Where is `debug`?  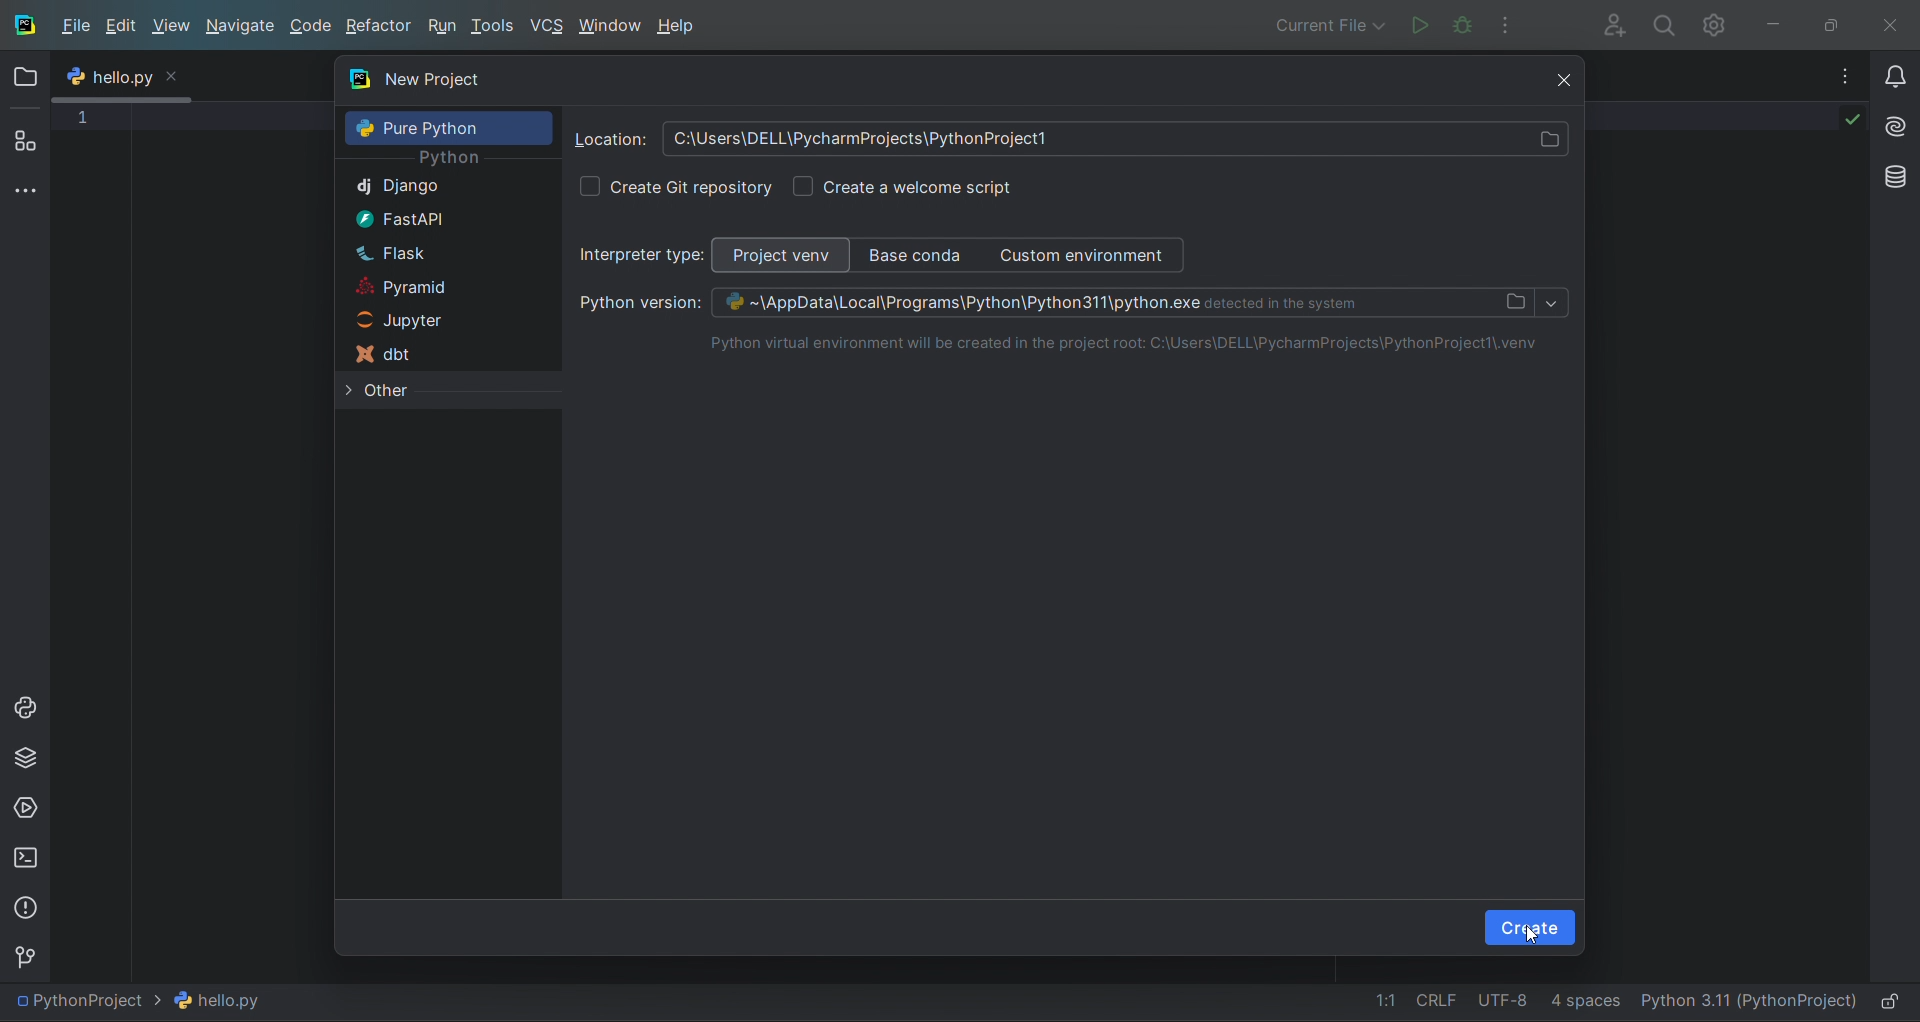
debug is located at coordinates (1462, 24).